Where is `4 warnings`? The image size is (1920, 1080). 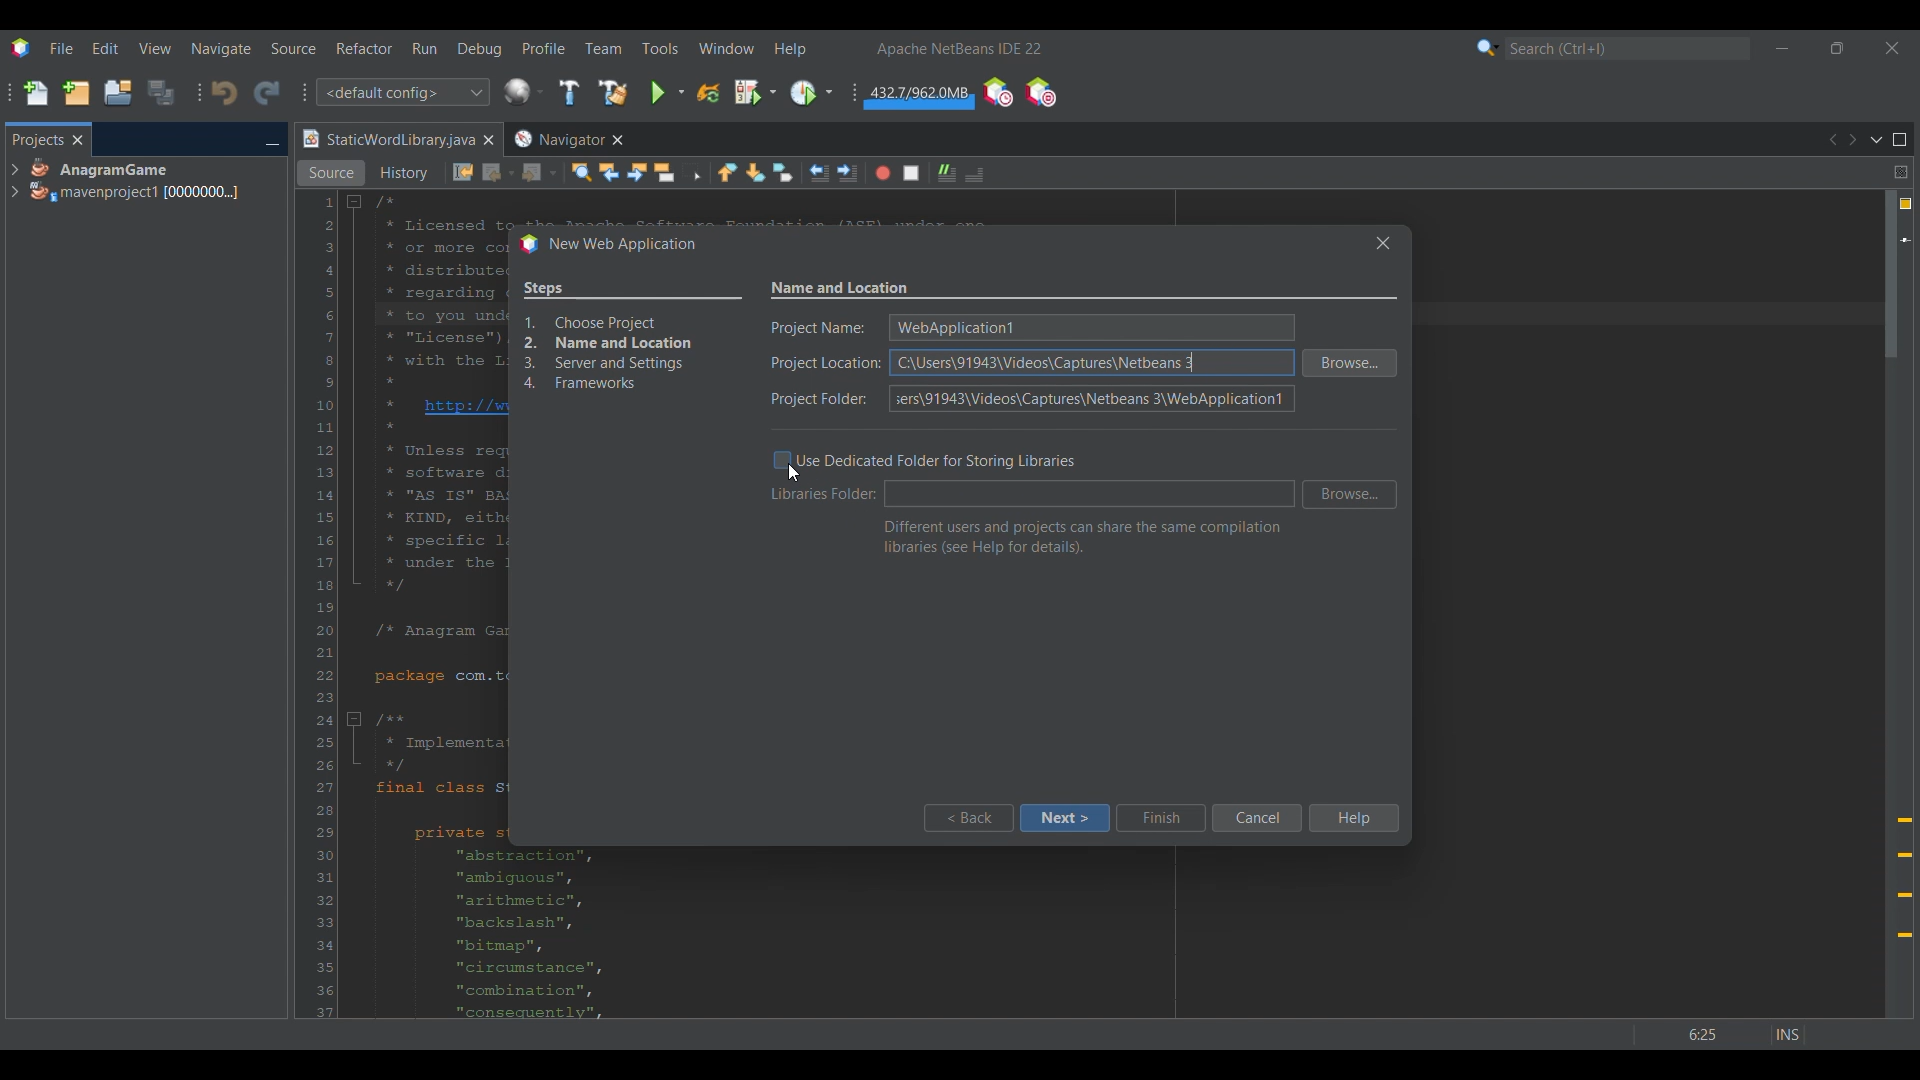 4 warnings is located at coordinates (1906, 204).